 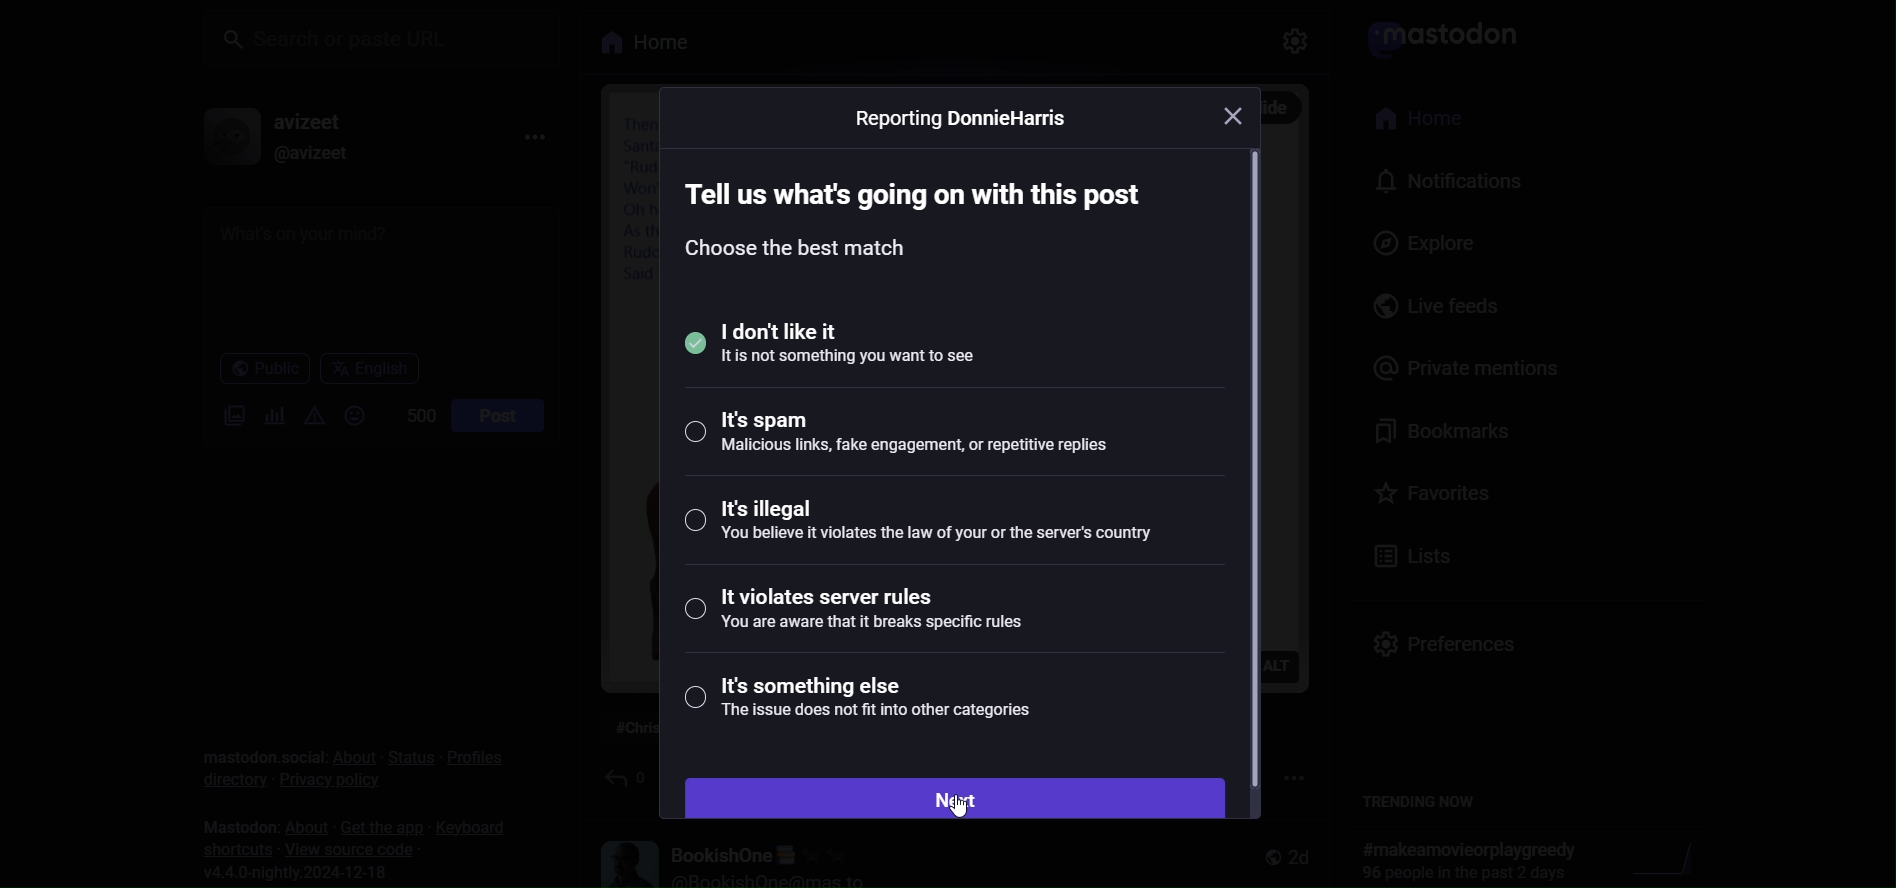 I want to click on about, so click(x=351, y=757).